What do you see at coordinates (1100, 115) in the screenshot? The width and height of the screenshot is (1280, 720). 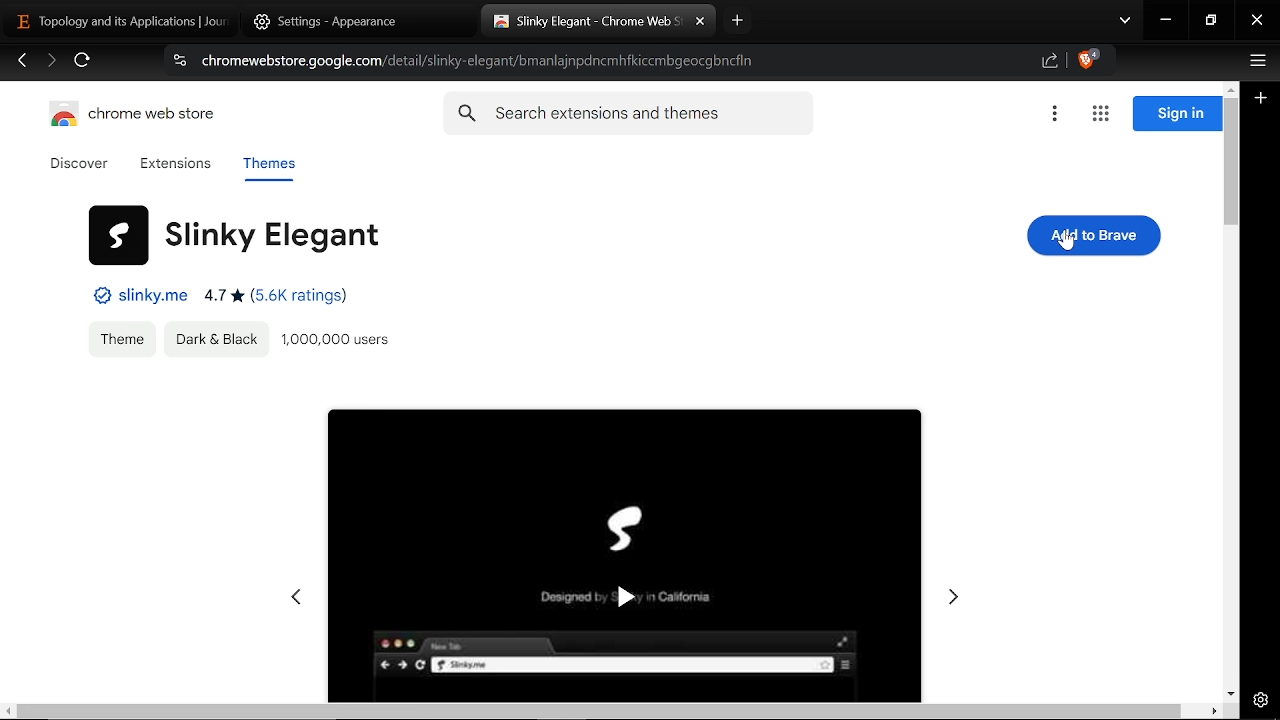 I see `Apps` at bounding box center [1100, 115].